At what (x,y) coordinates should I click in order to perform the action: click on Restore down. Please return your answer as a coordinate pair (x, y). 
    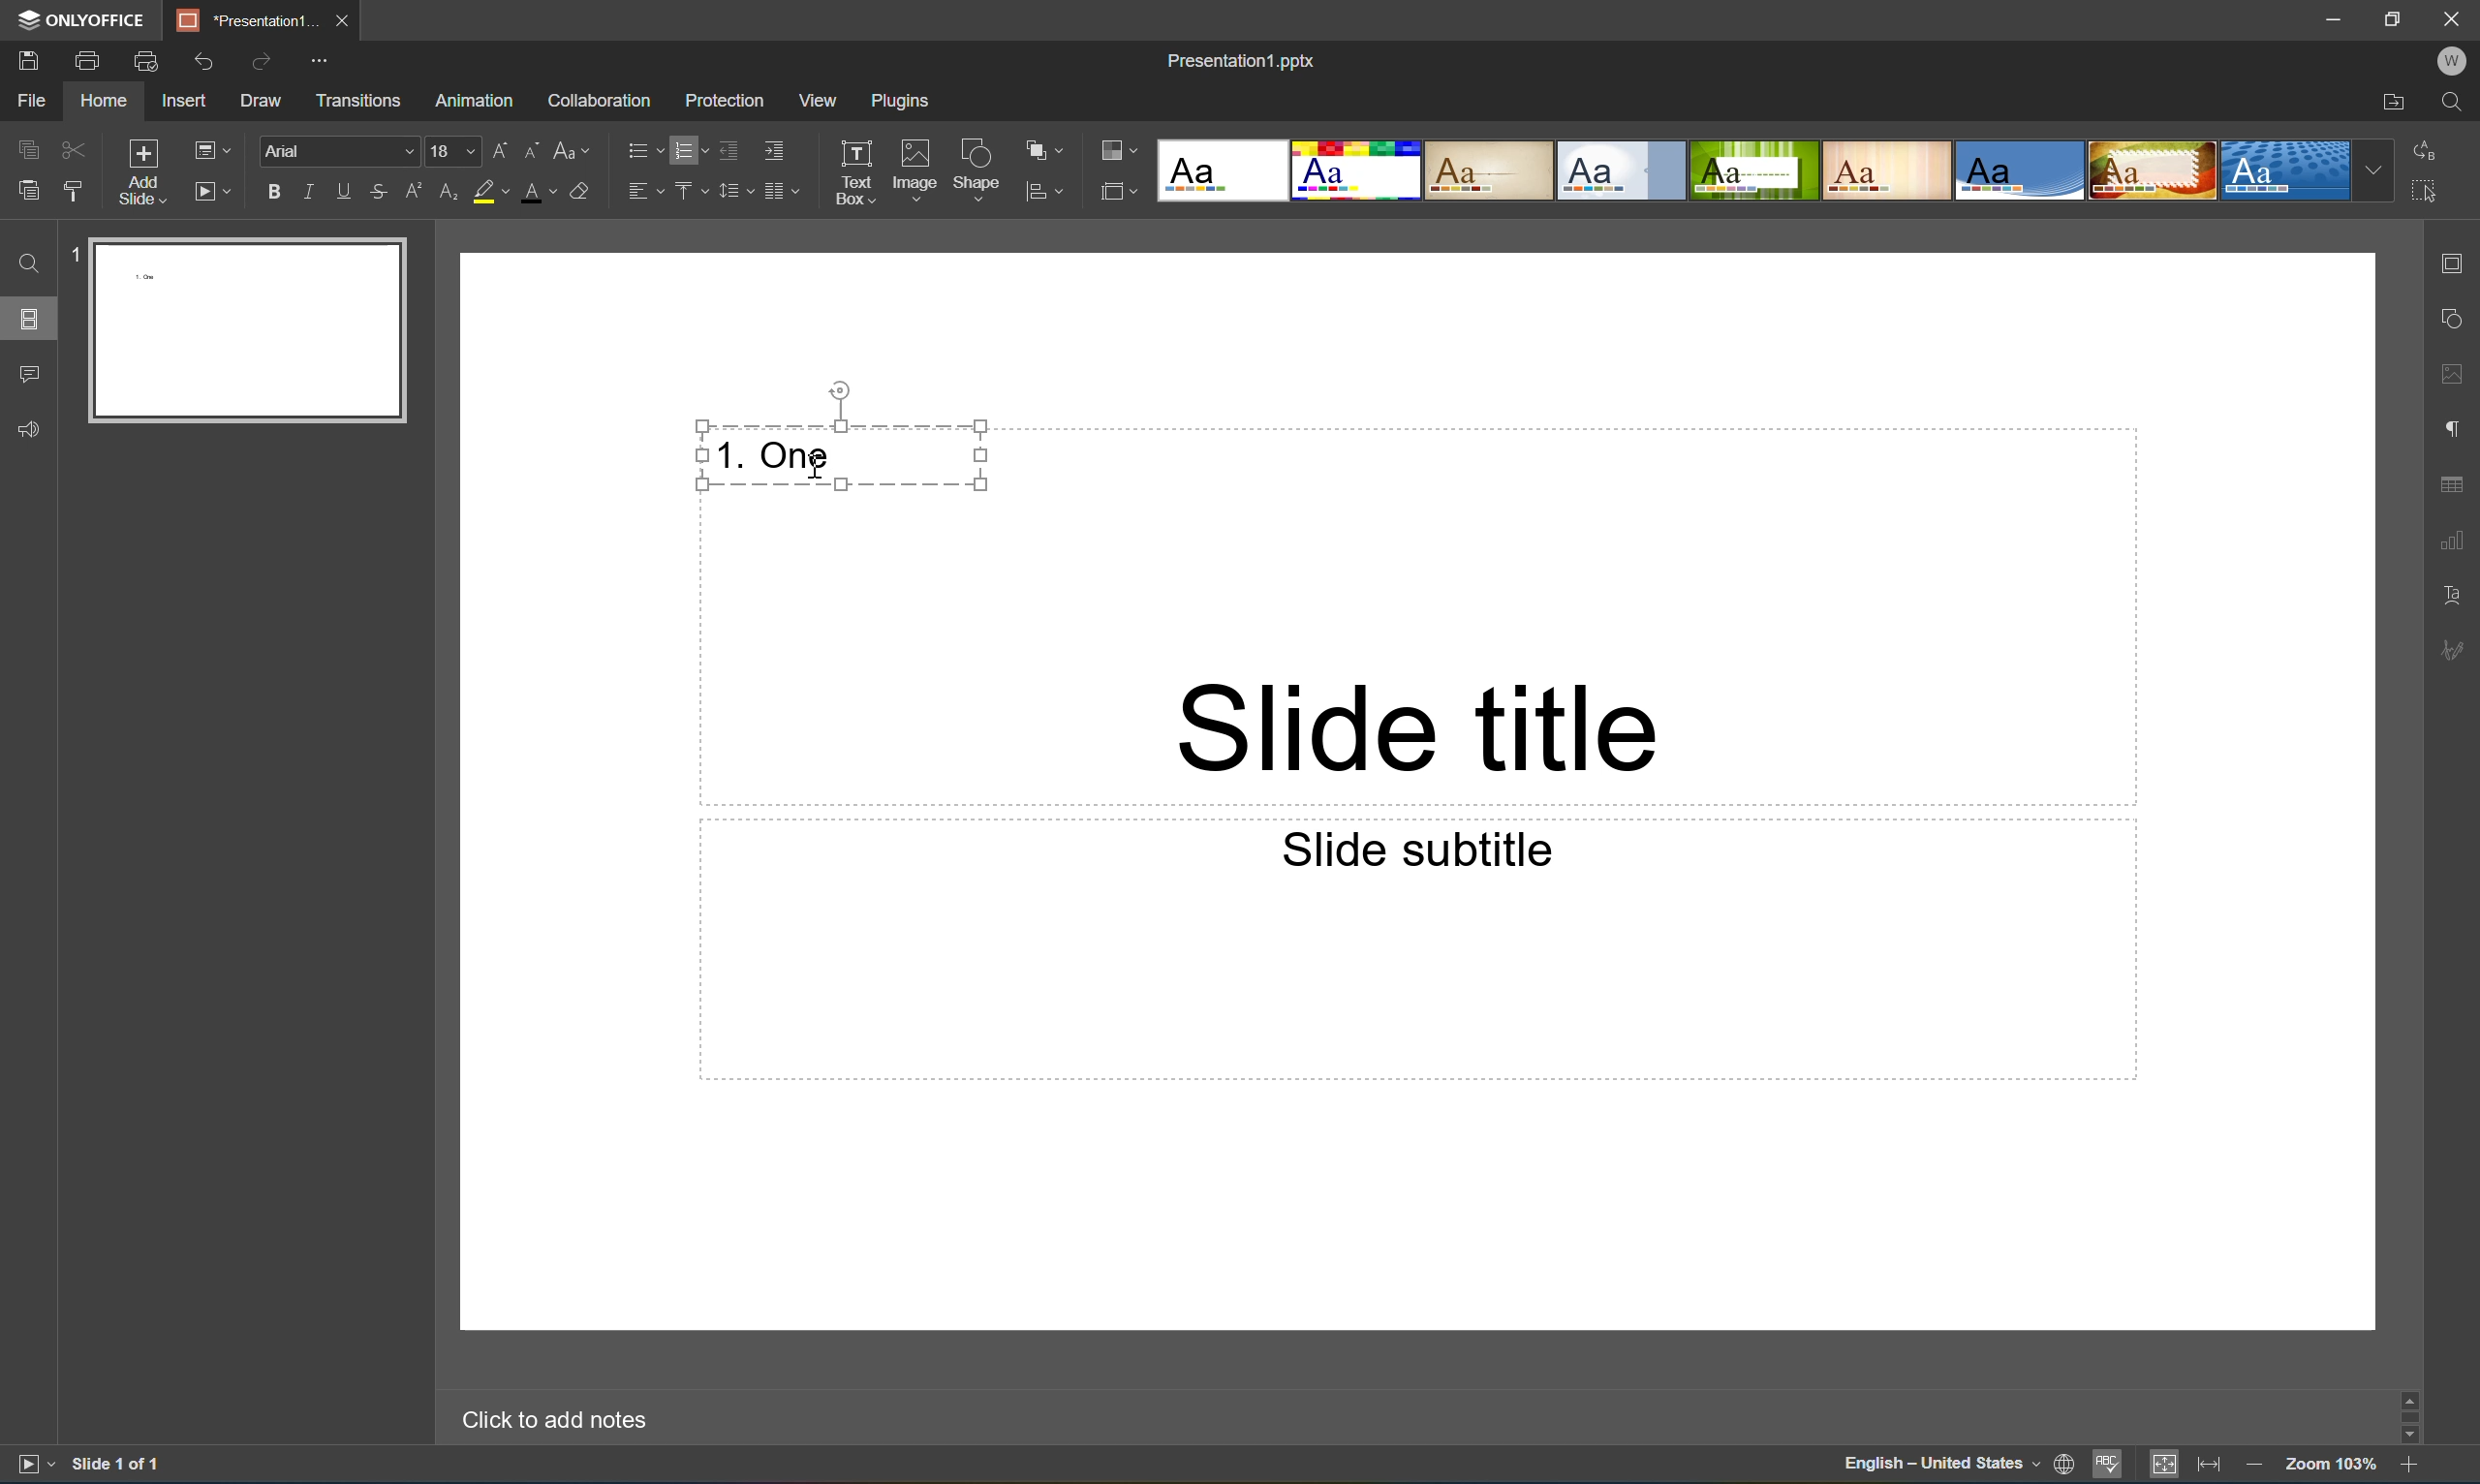
    Looking at the image, I should click on (2398, 18).